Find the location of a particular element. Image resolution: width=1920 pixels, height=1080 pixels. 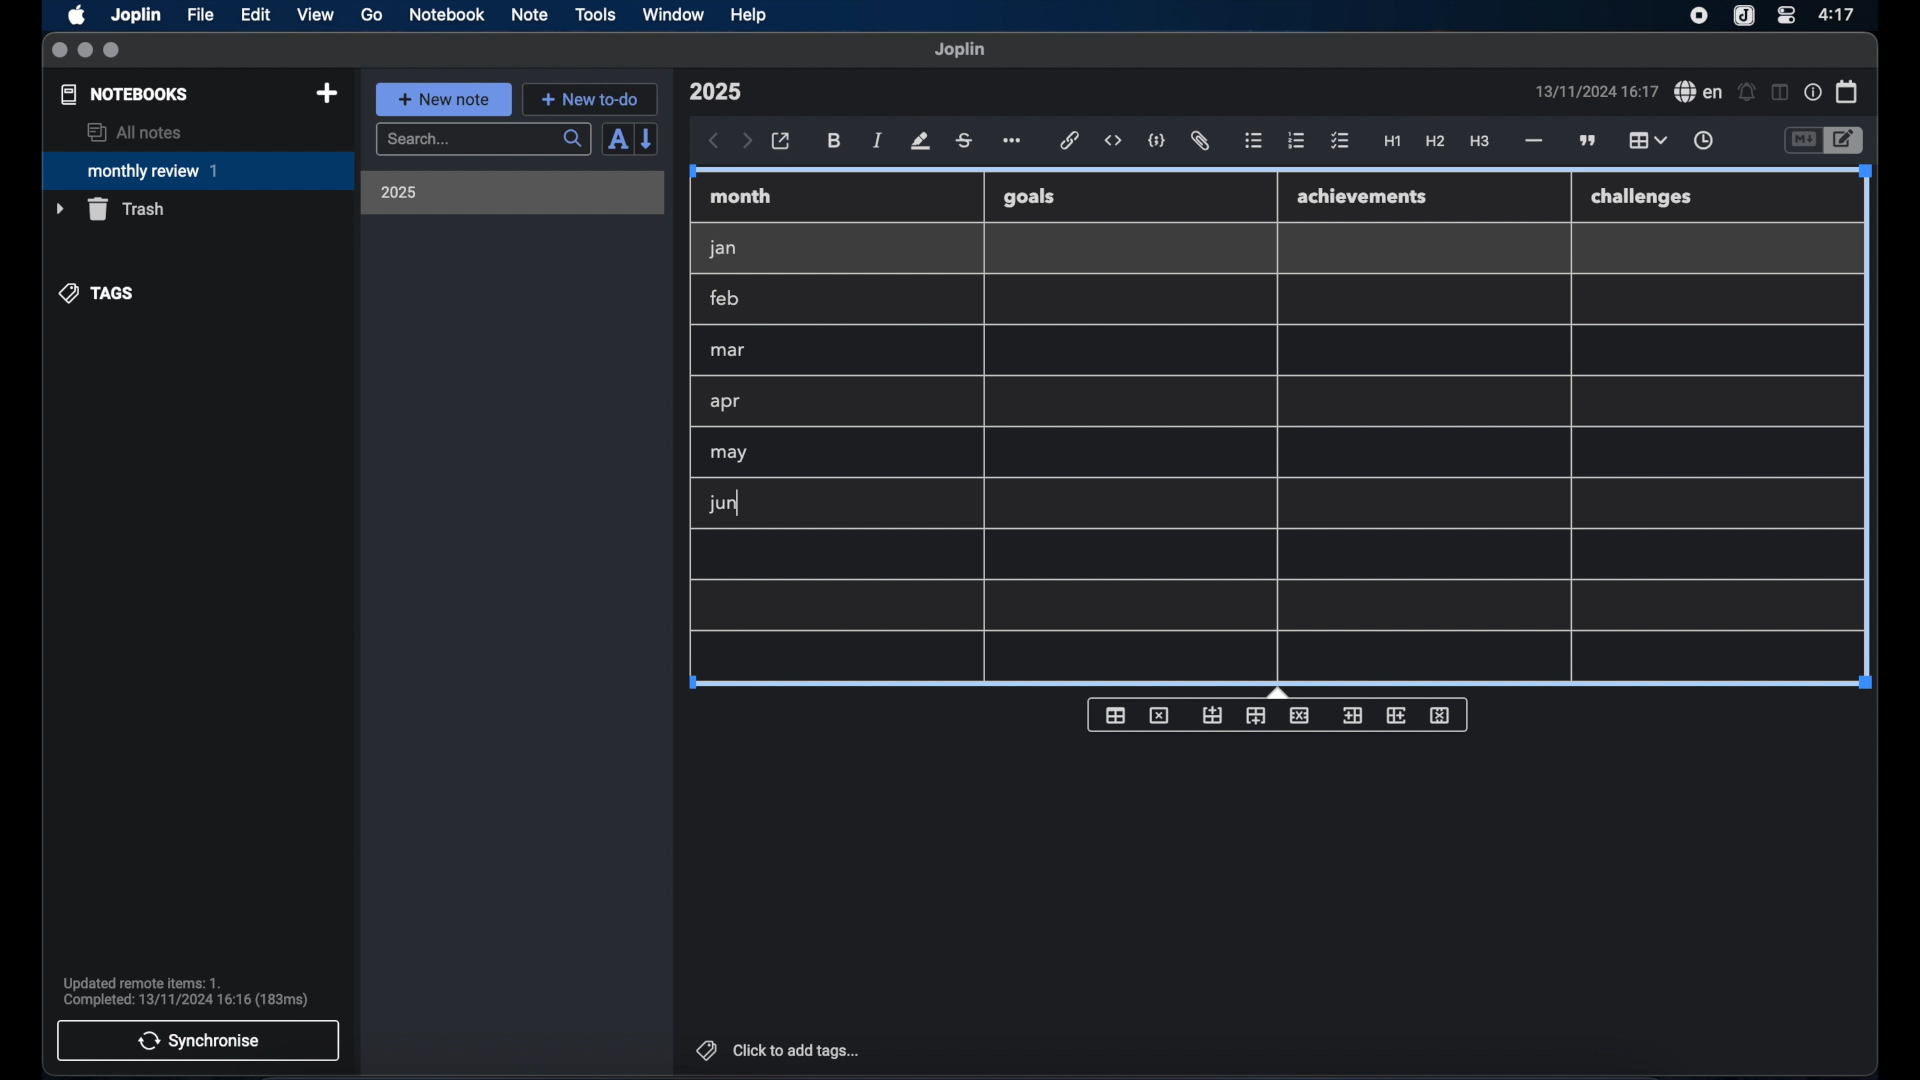

new to-do is located at coordinates (591, 99).